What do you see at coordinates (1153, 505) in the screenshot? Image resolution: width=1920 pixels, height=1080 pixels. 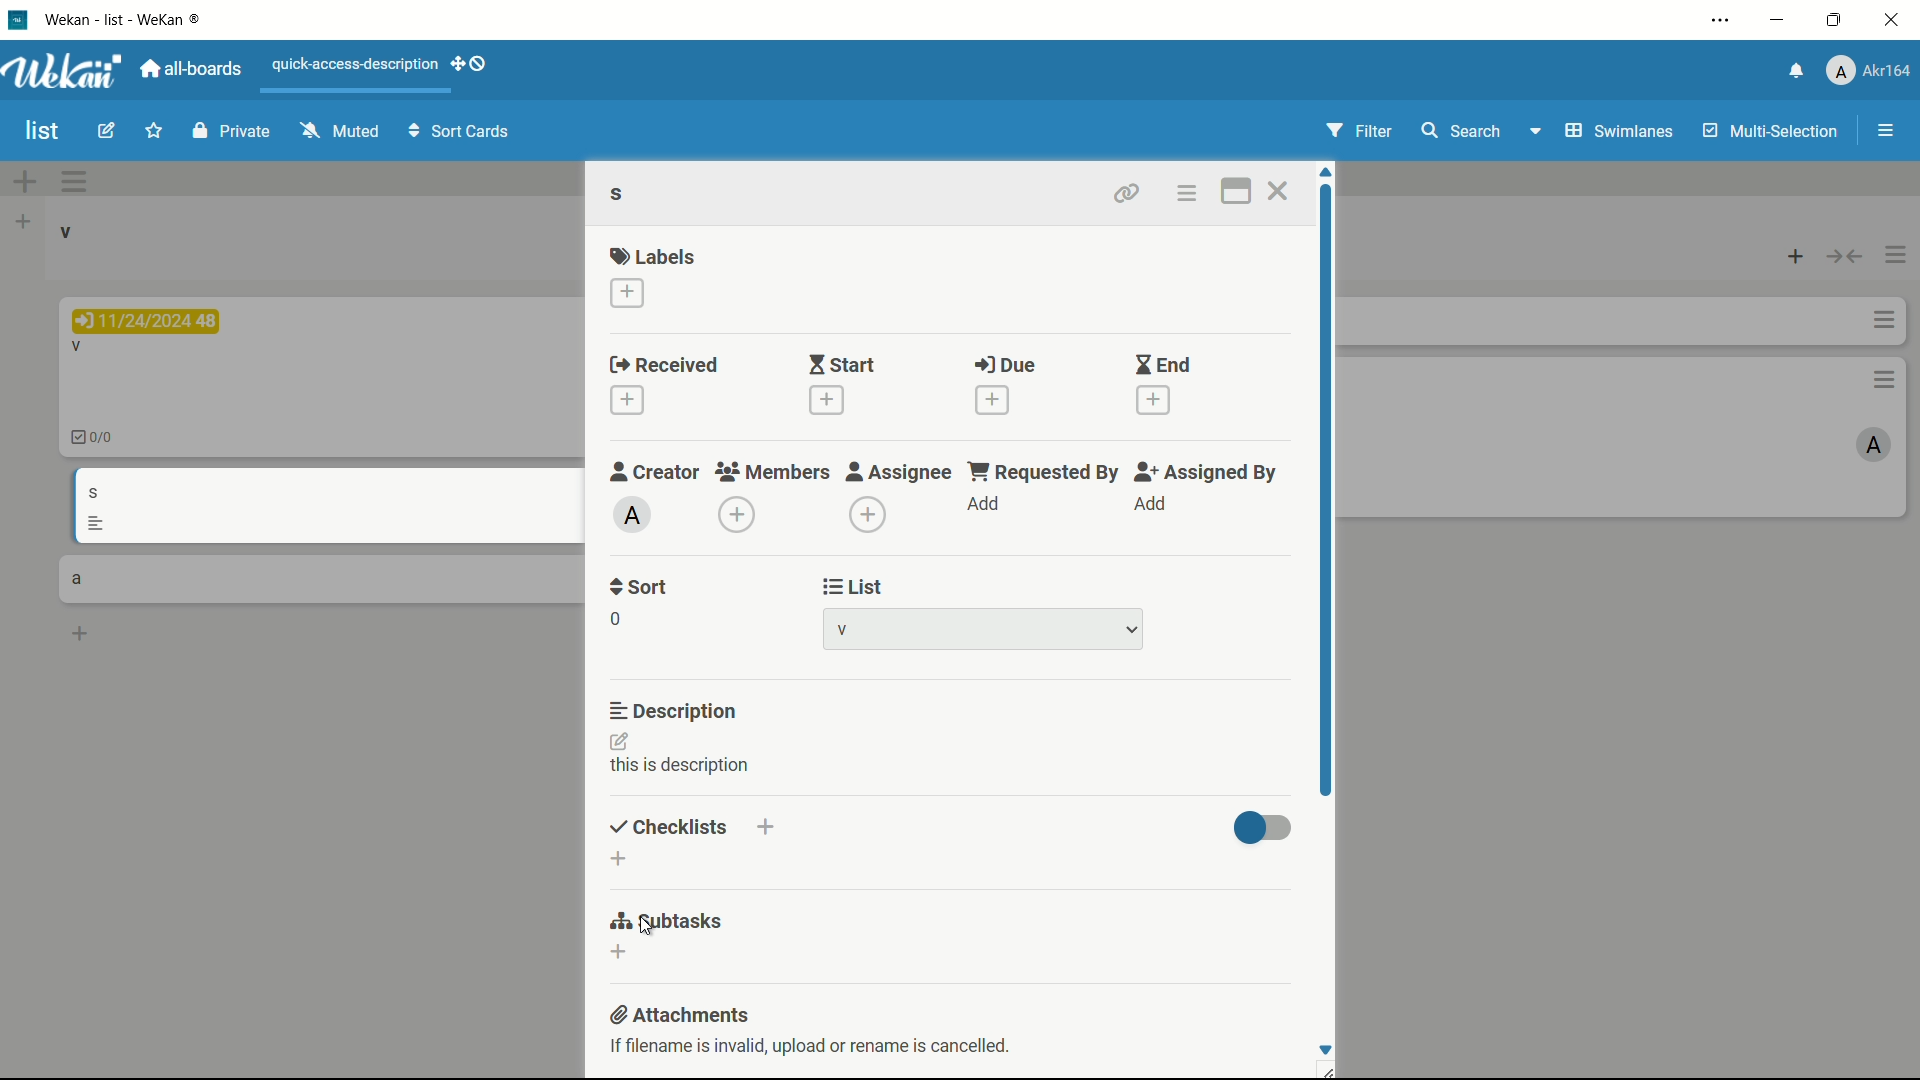 I see `add` at bounding box center [1153, 505].